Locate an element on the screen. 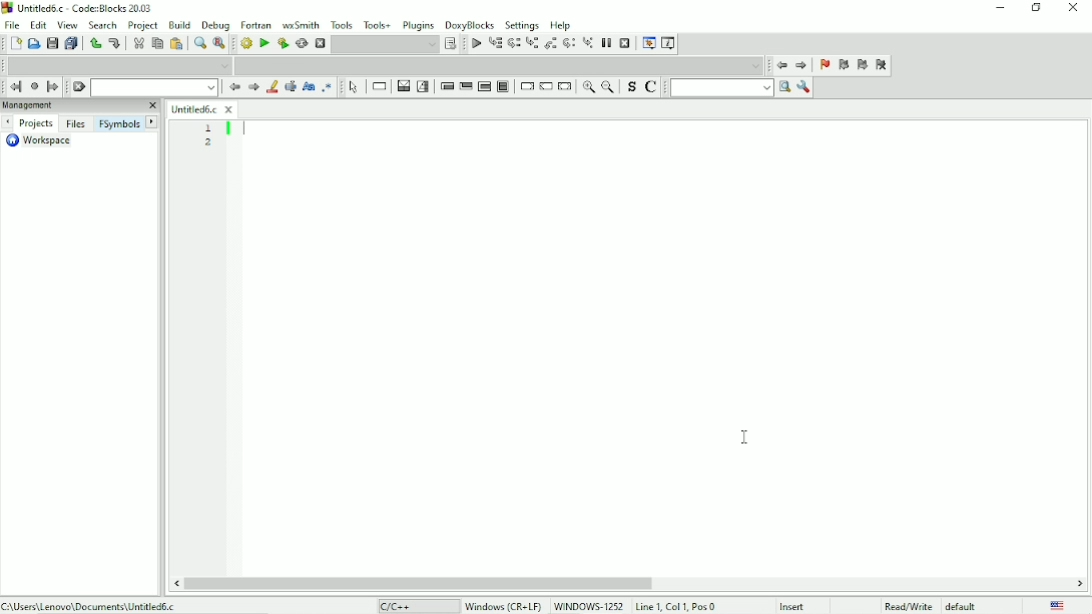  Toggle source is located at coordinates (630, 87).